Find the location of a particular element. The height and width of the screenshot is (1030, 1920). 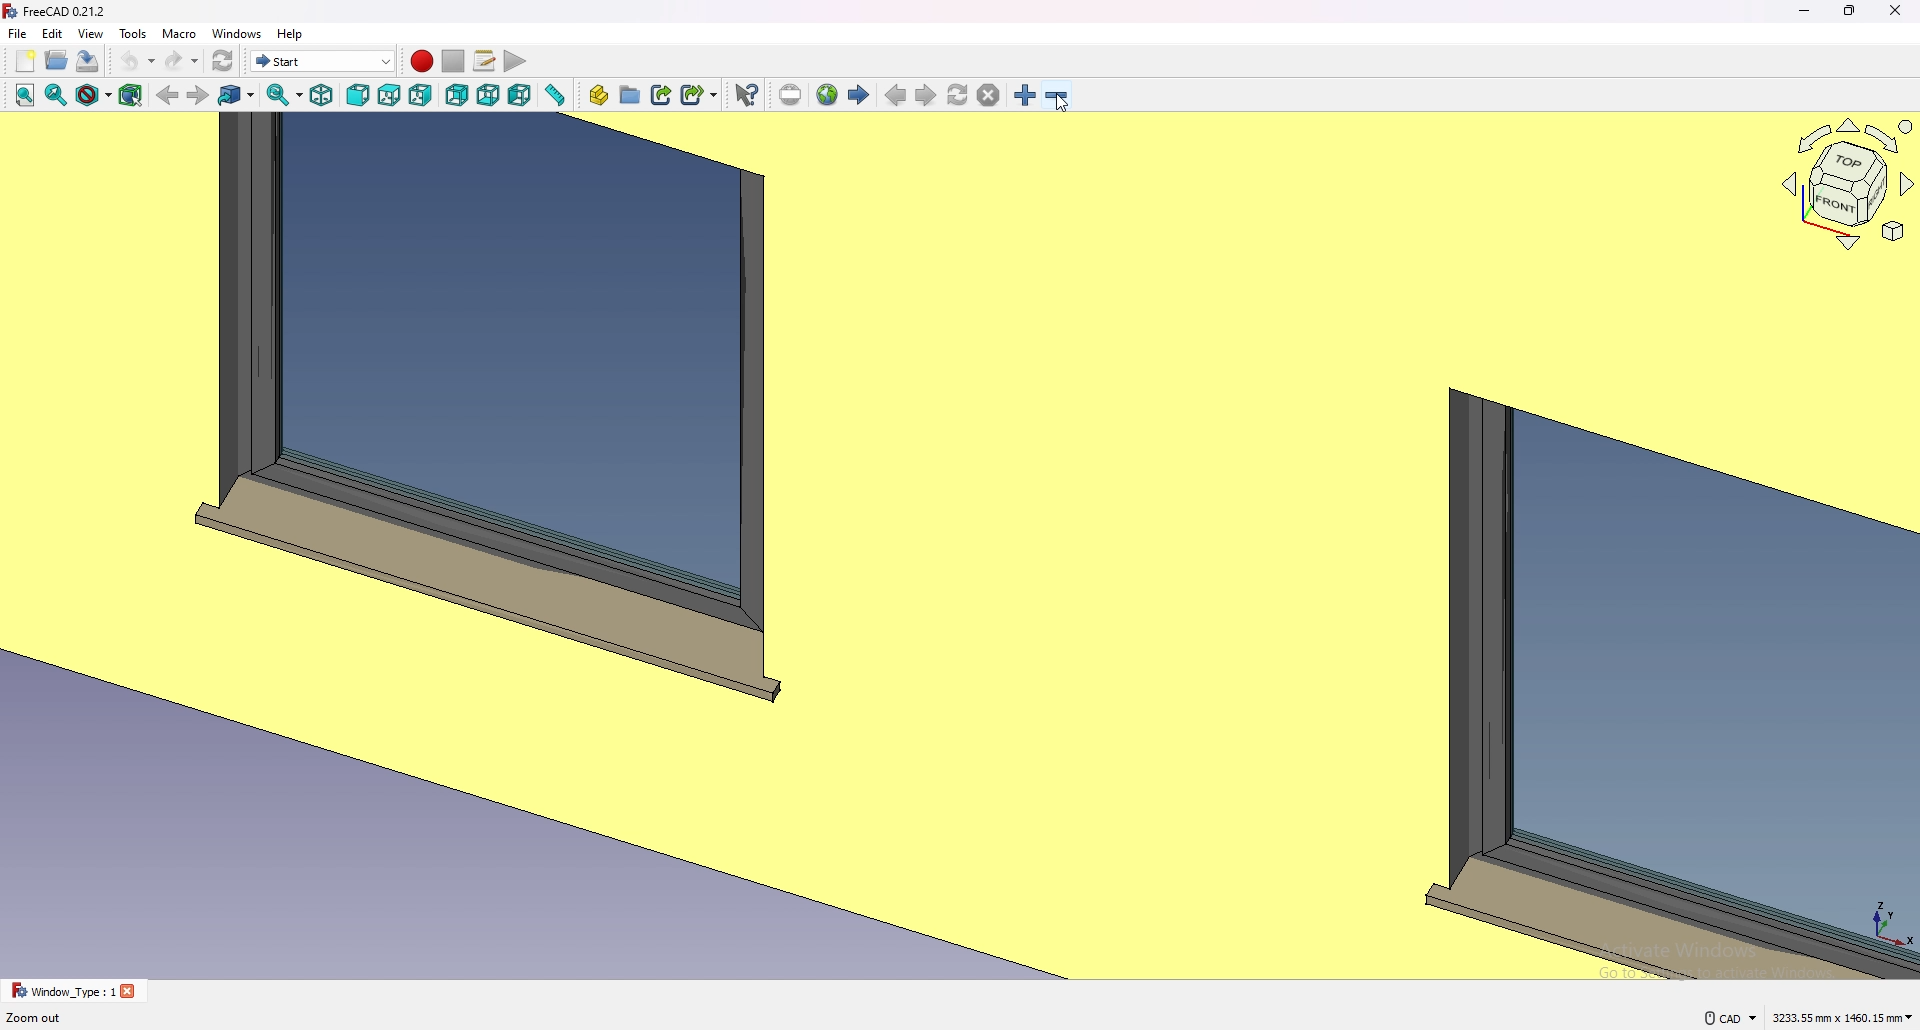

rear is located at coordinates (456, 96).